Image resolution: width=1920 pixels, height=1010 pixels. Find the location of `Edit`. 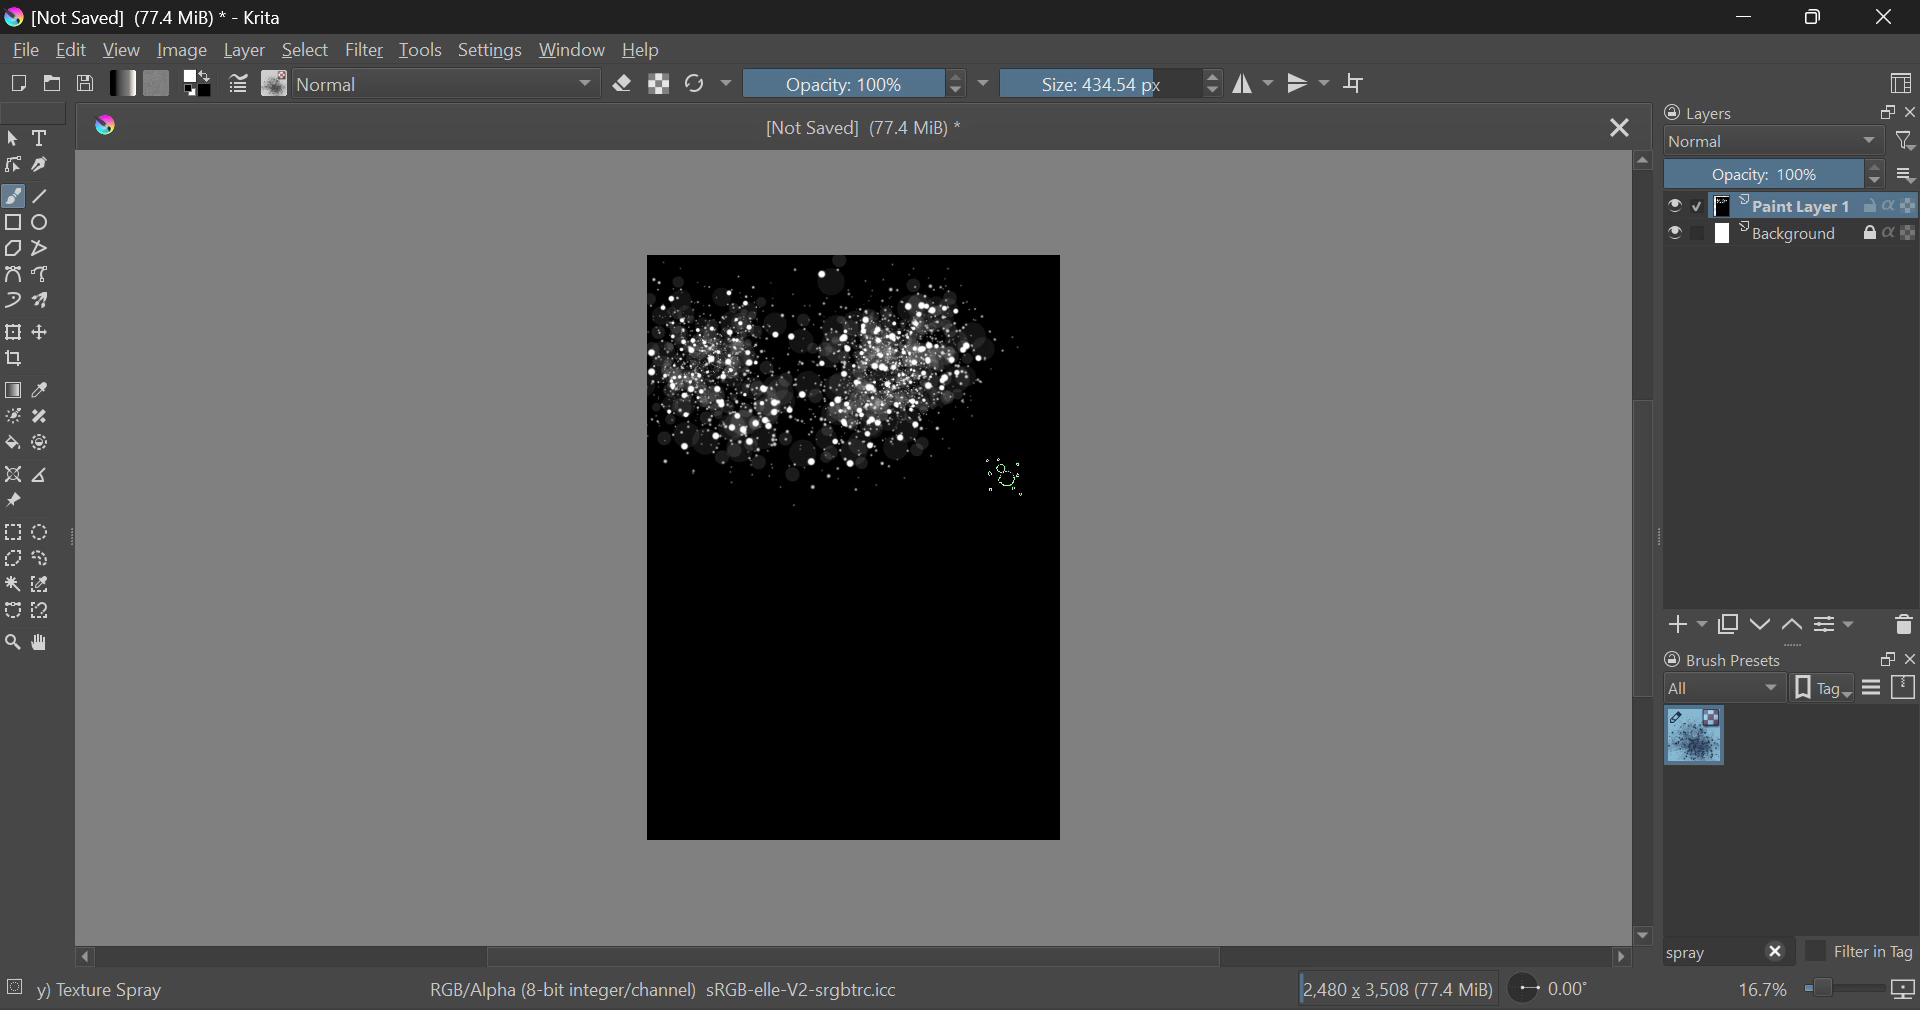

Edit is located at coordinates (72, 49).